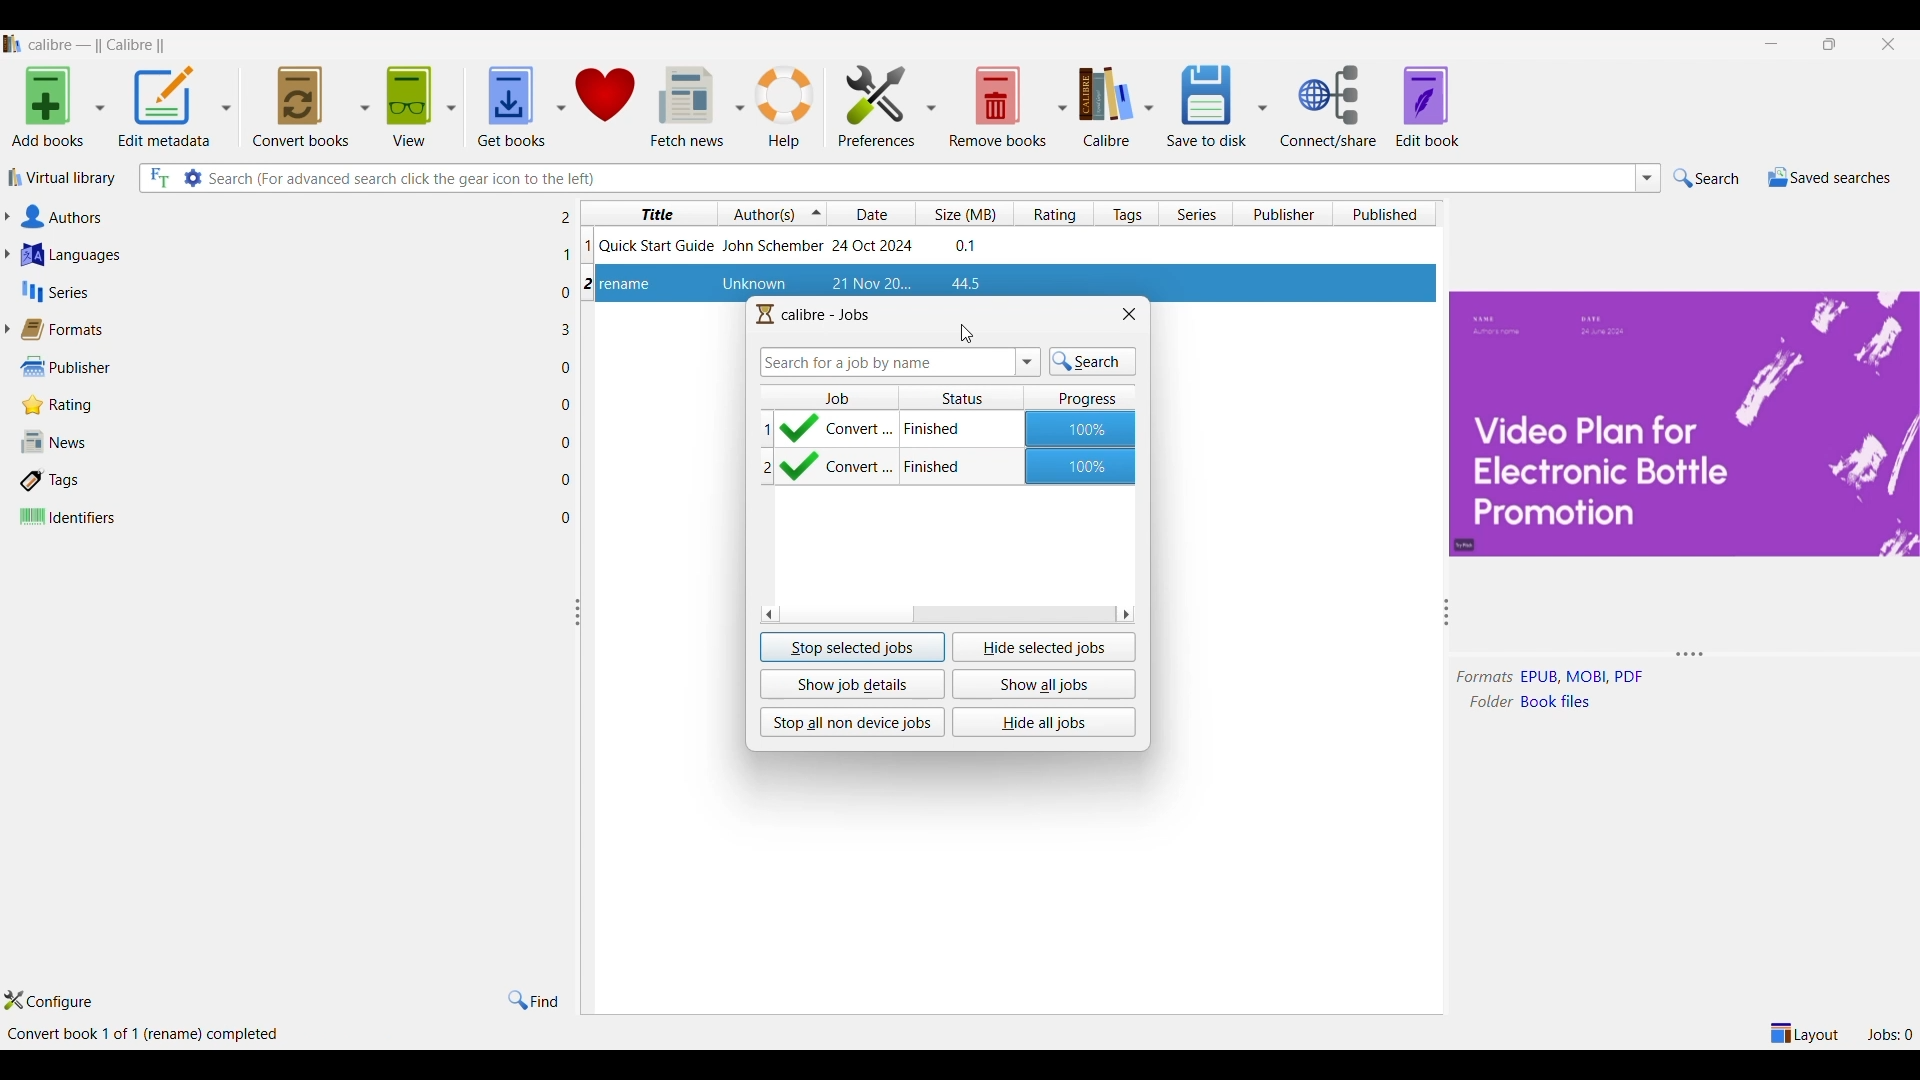 This screenshot has height=1080, width=1920. What do you see at coordinates (829, 394) in the screenshot?
I see `Job column` at bounding box center [829, 394].